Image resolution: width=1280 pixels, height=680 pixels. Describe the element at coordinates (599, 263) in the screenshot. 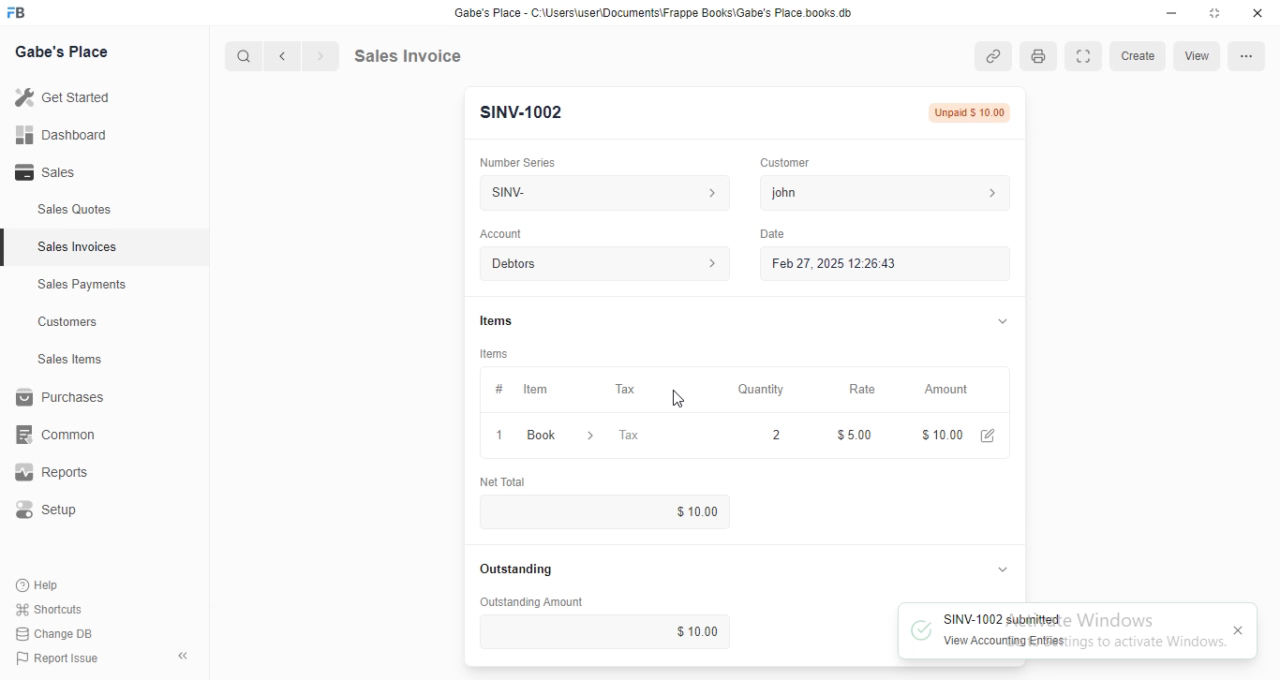

I see `Debtors >` at that location.